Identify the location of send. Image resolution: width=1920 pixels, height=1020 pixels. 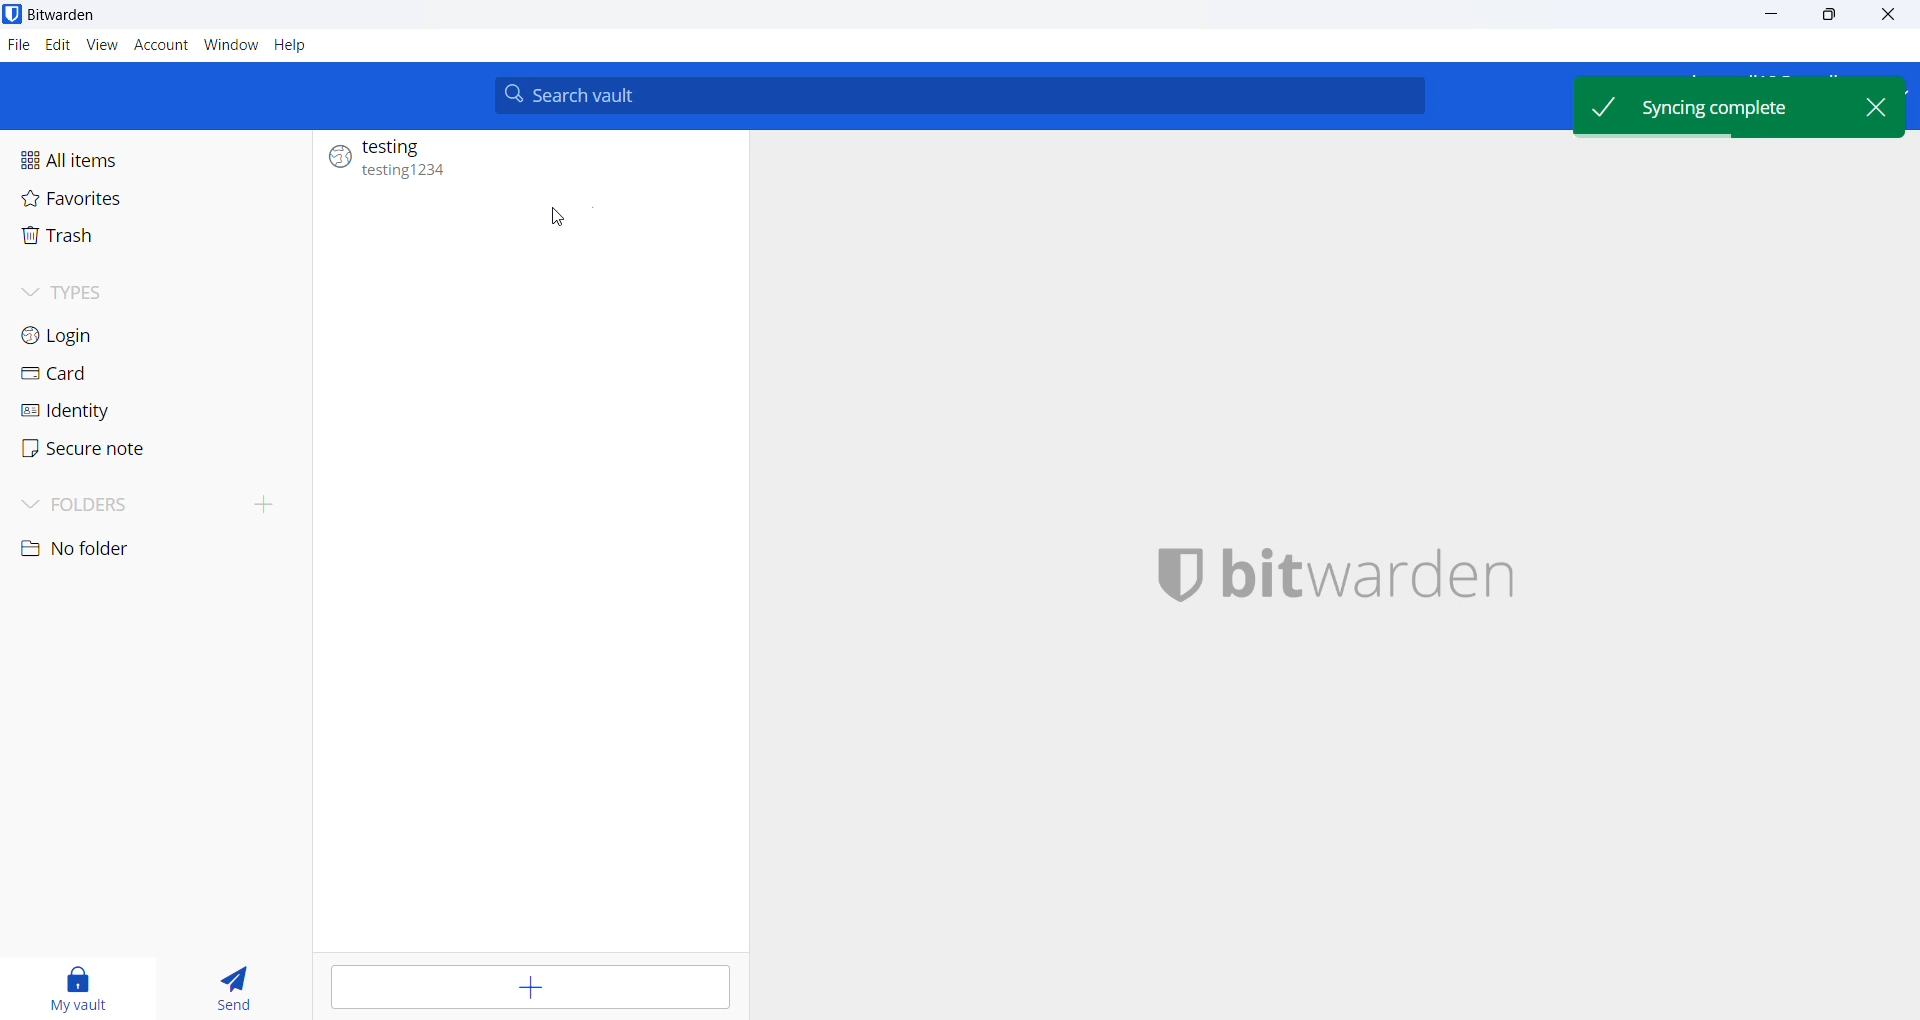
(233, 992).